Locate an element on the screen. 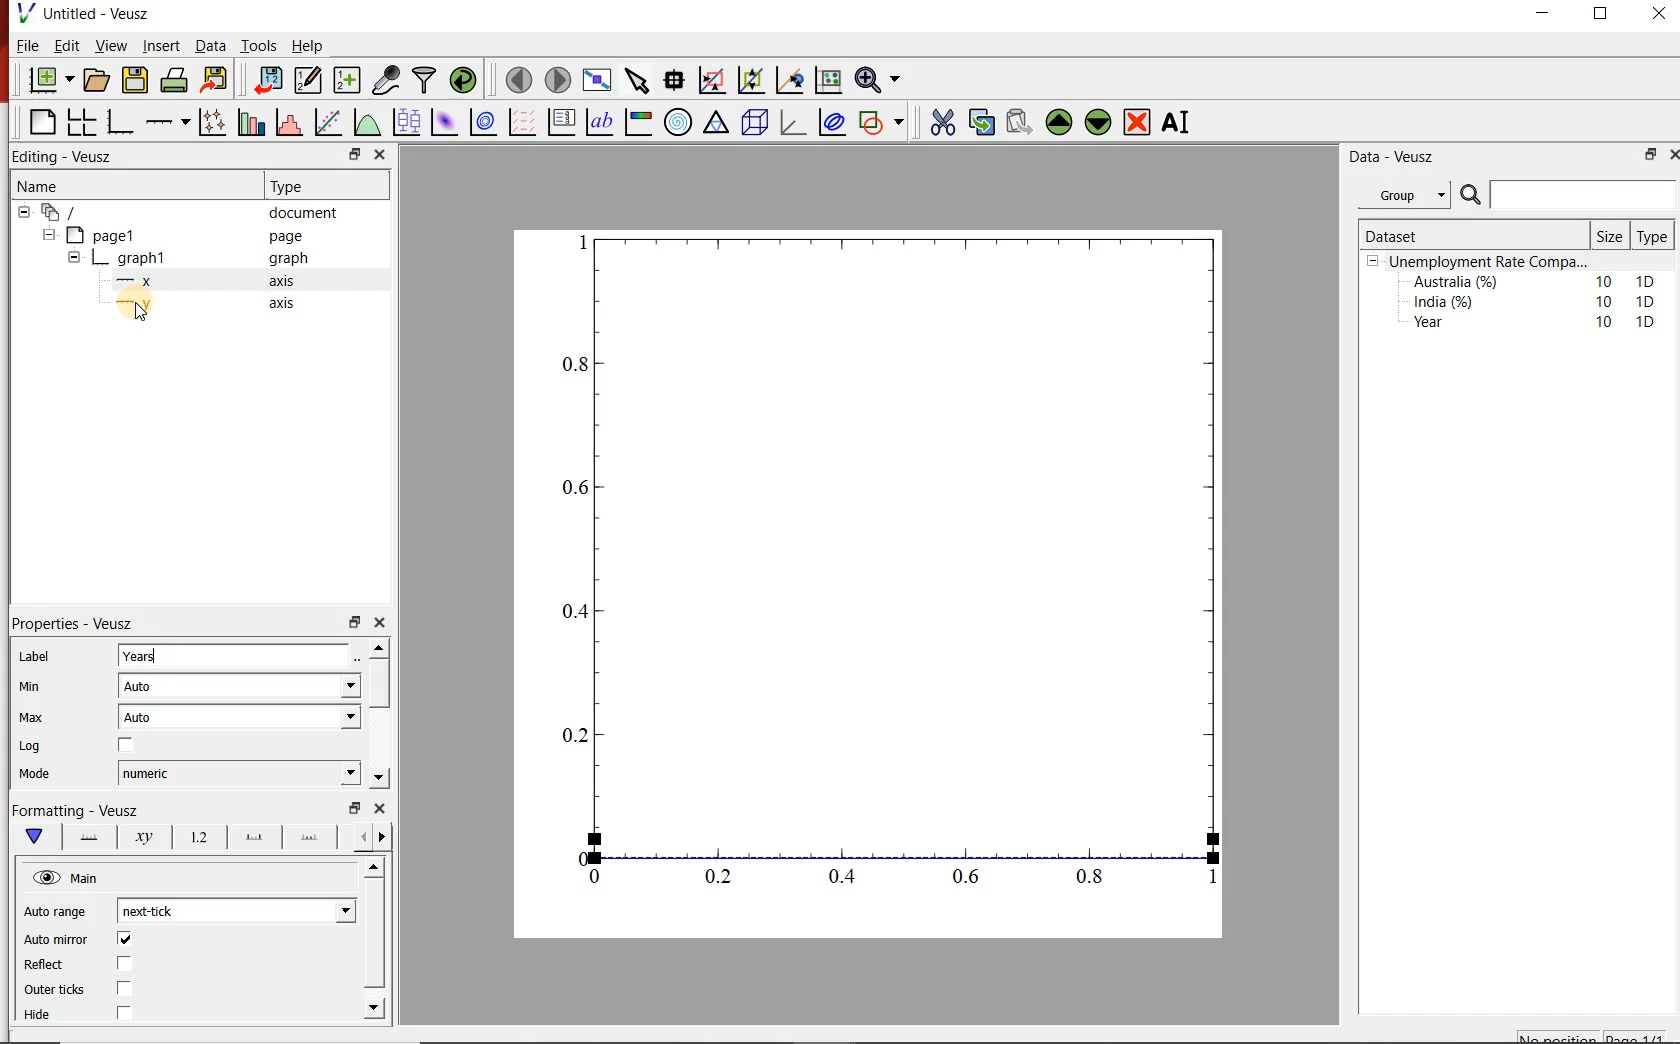 The width and height of the screenshot is (1680, 1044). Untitled - Veusz is located at coordinates (82, 12).